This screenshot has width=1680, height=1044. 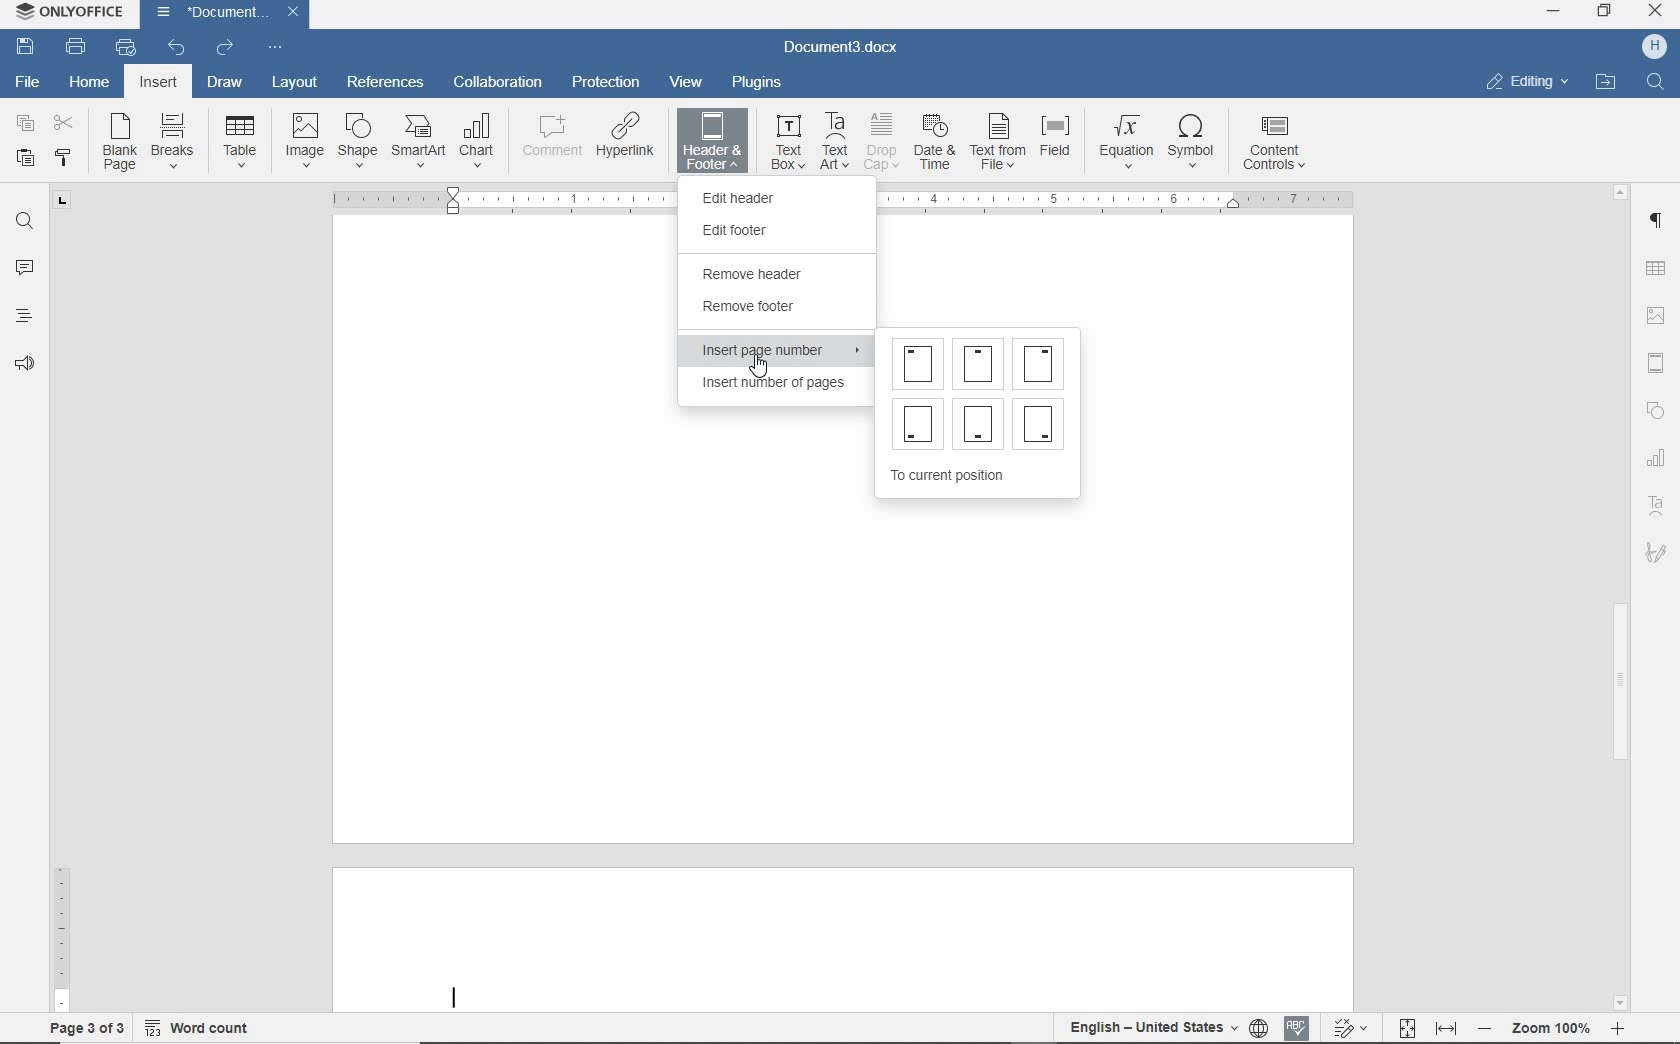 What do you see at coordinates (1550, 1028) in the screenshot?
I see `Zoom 100%` at bounding box center [1550, 1028].